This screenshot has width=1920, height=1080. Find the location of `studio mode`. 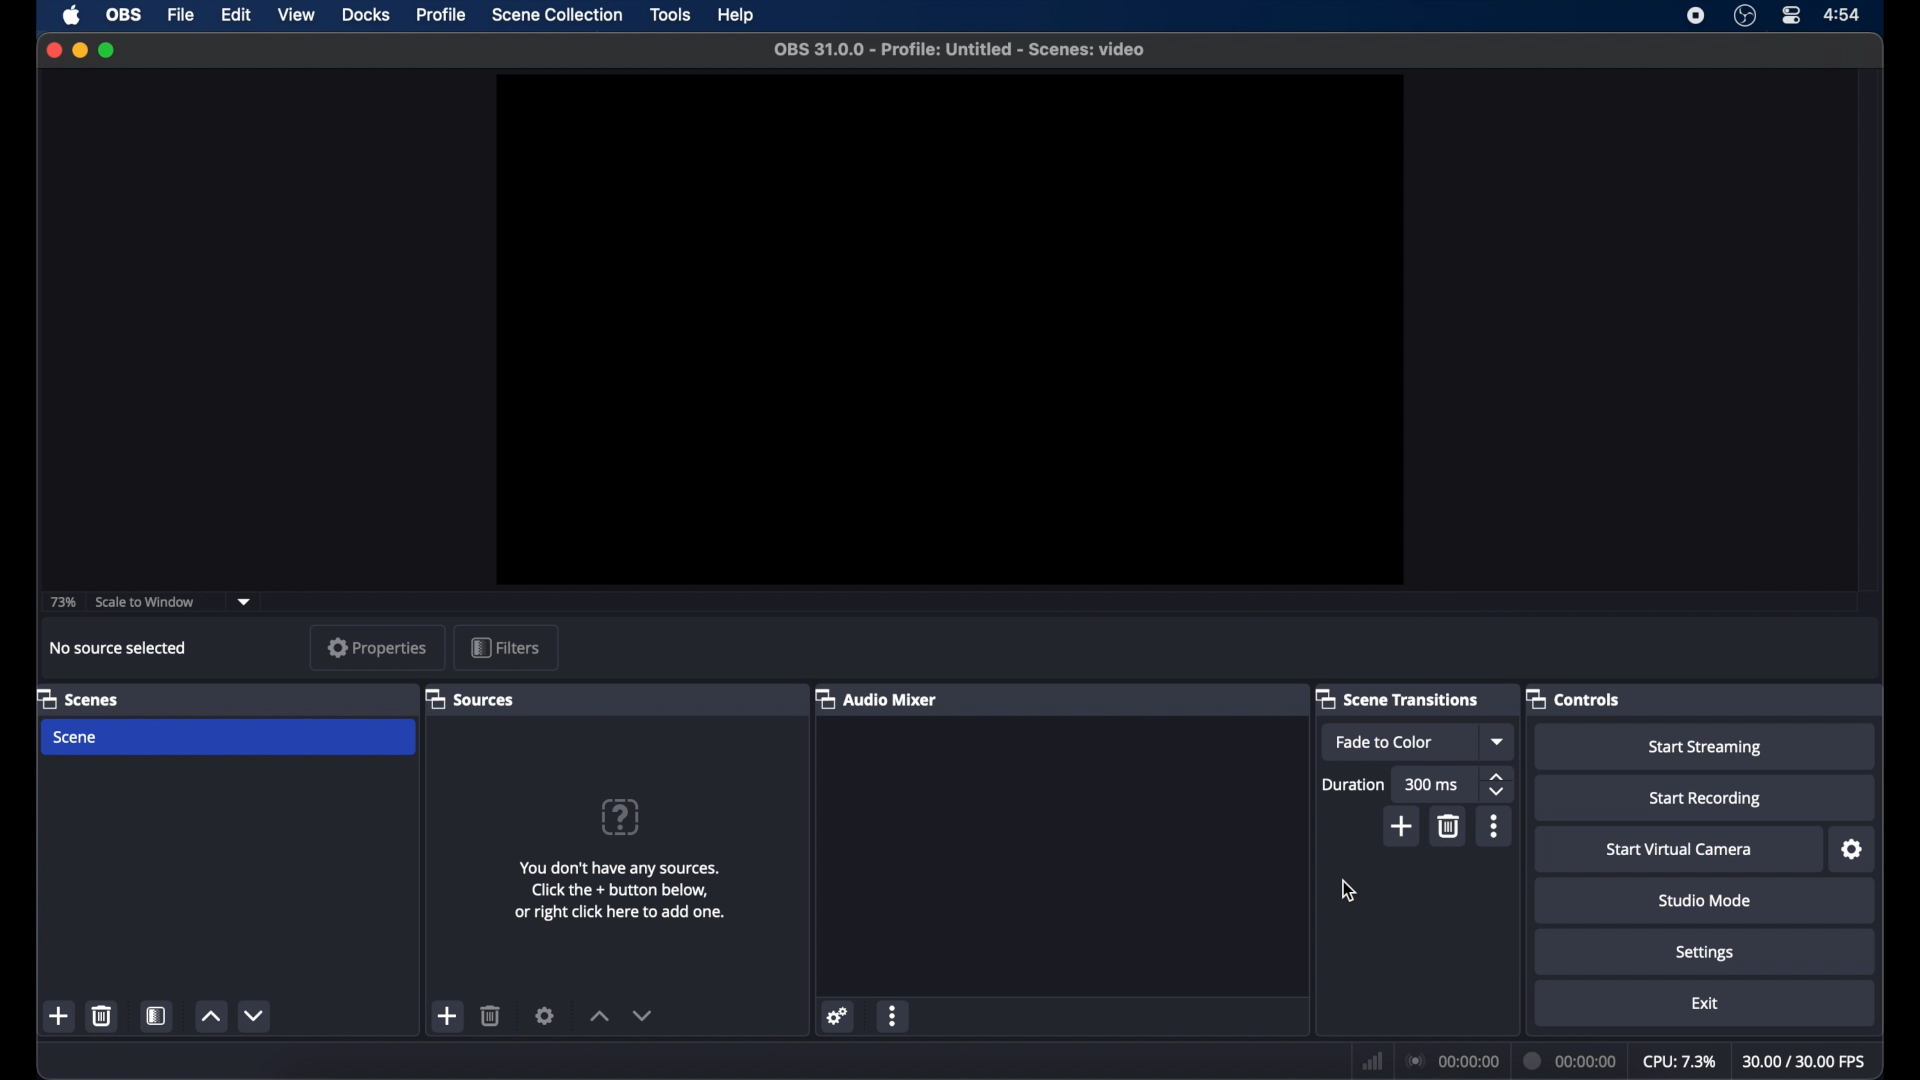

studio mode is located at coordinates (1705, 900).